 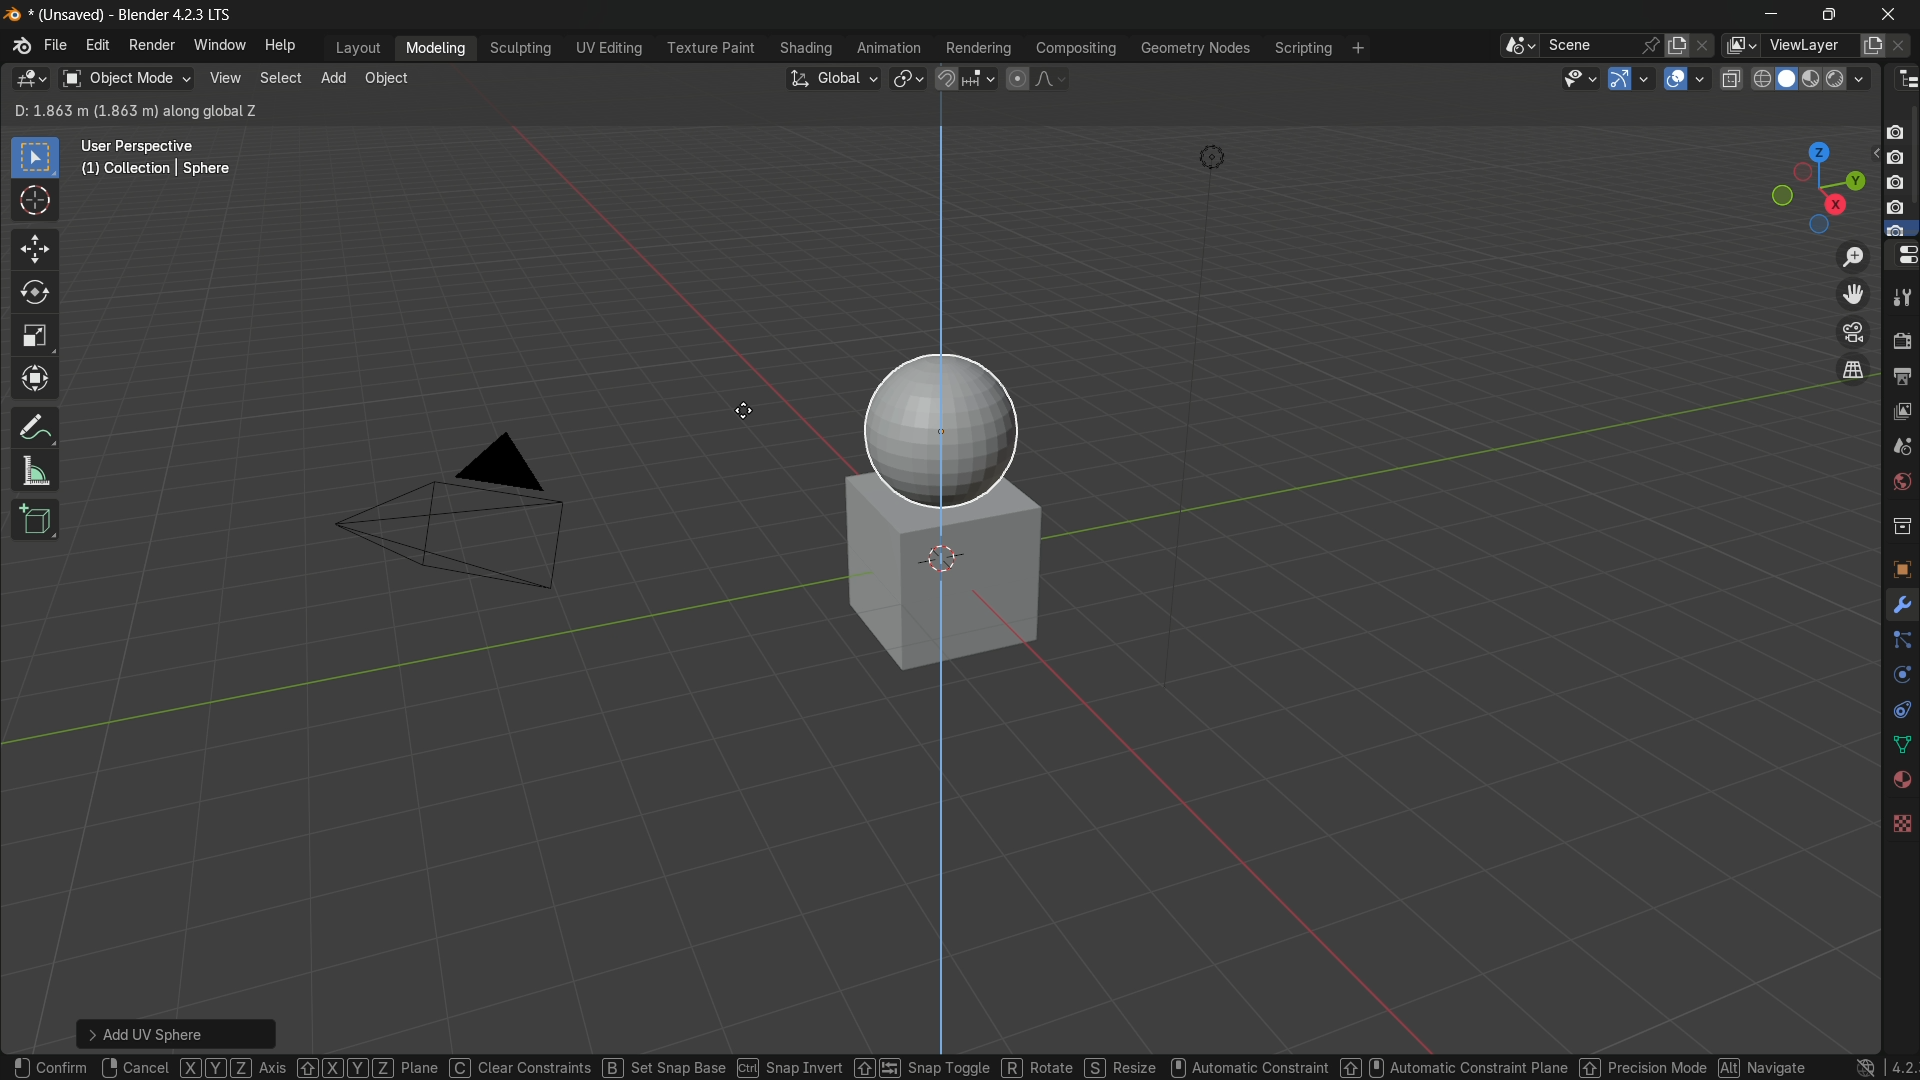 What do you see at coordinates (1621, 79) in the screenshot?
I see `show gizmo` at bounding box center [1621, 79].